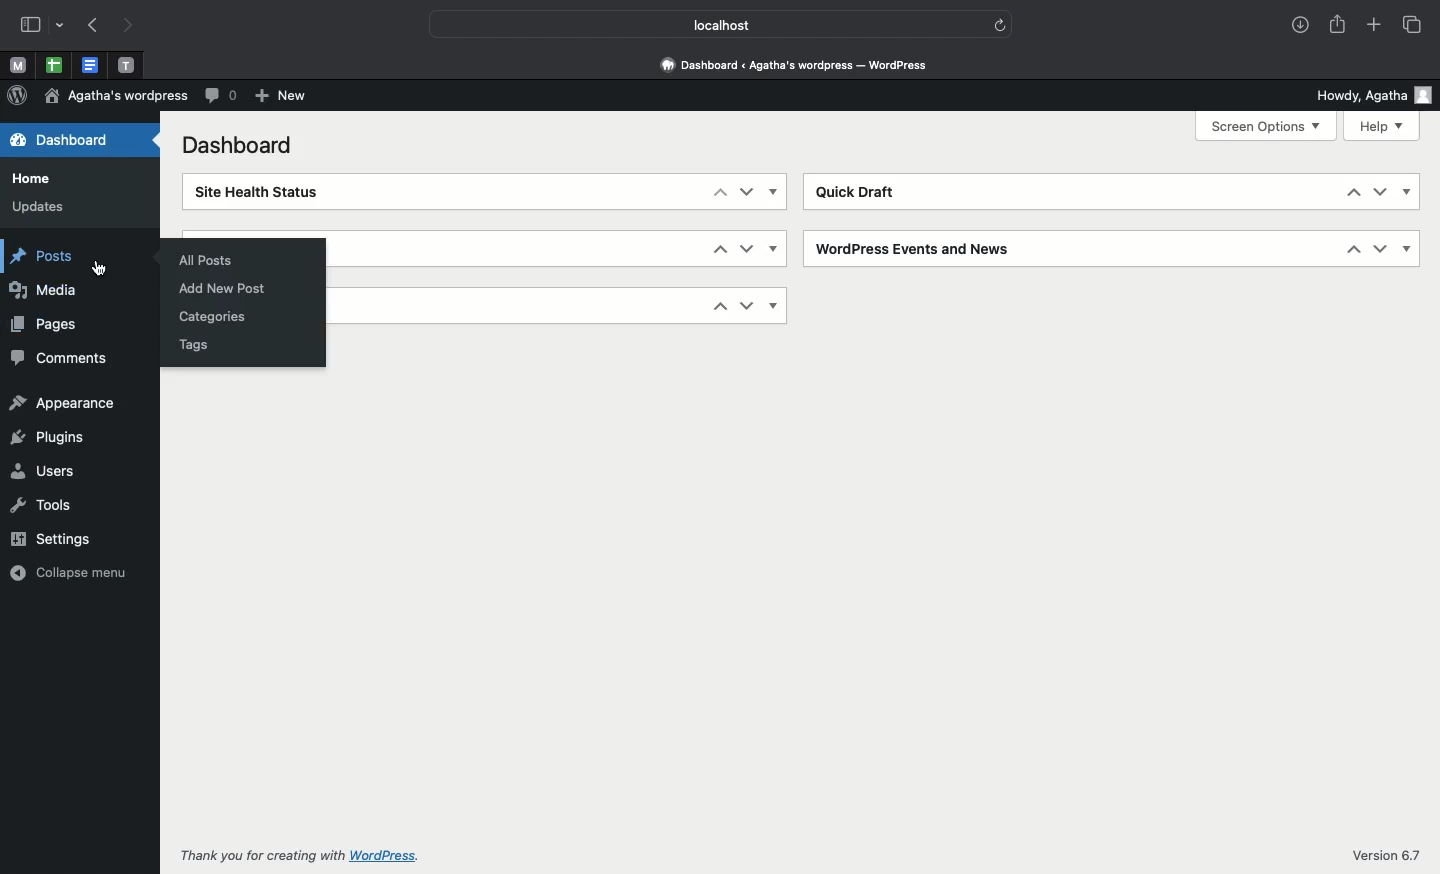 The height and width of the screenshot is (874, 1440). What do you see at coordinates (65, 356) in the screenshot?
I see `Comments` at bounding box center [65, 356].